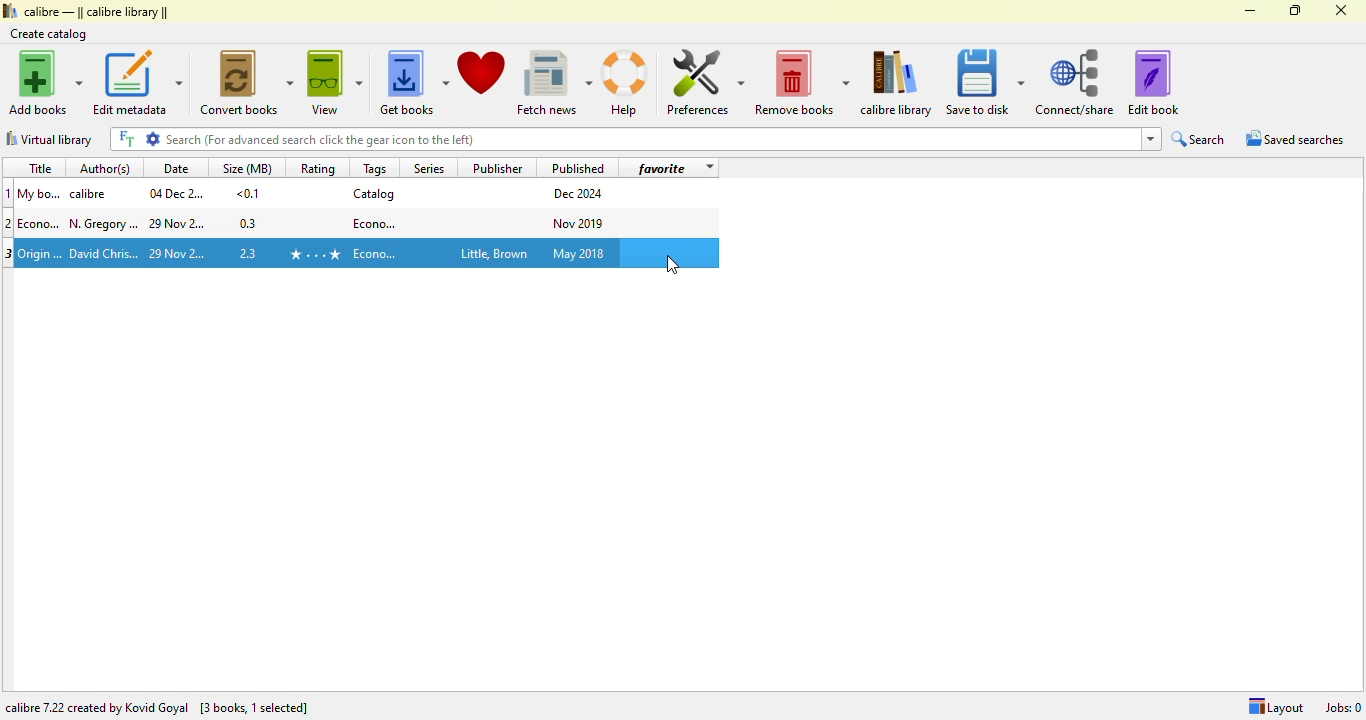 This screenshot has width=1366, height=720. I want to click on virtual library, so click(49, 139).